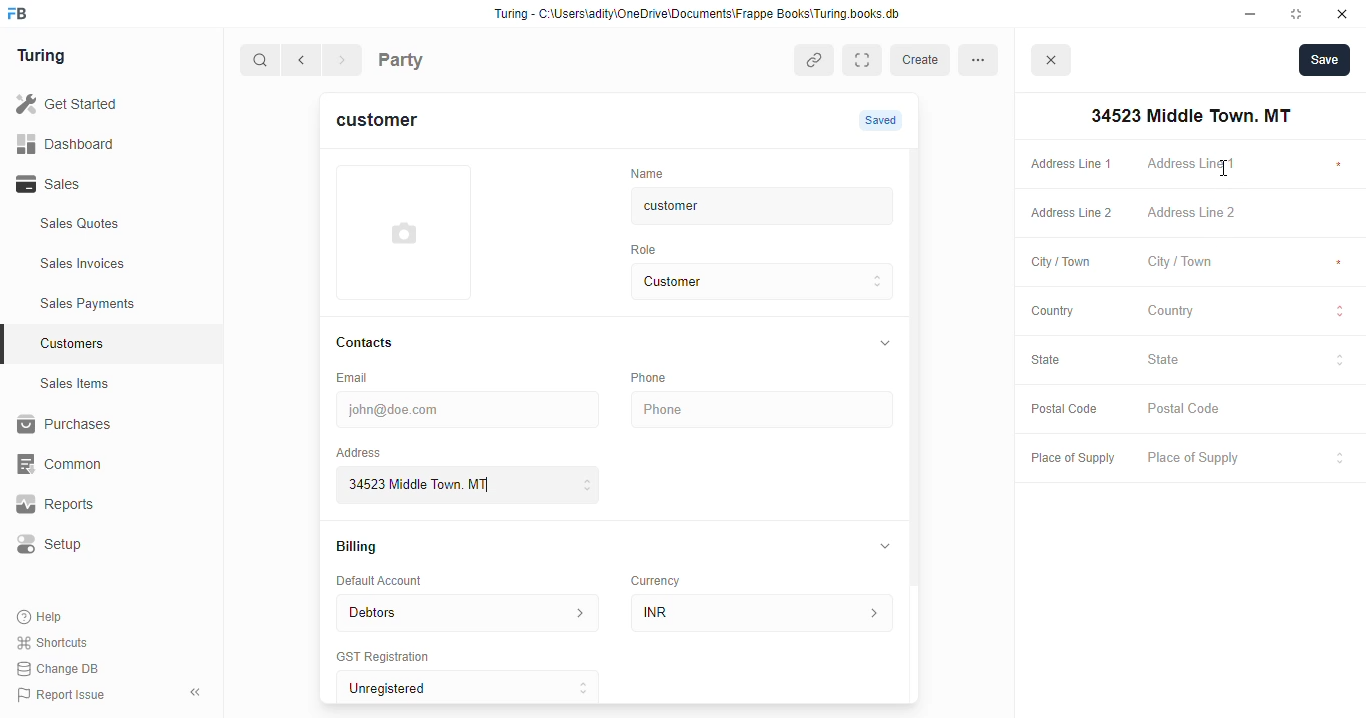 The height and width of the screenshot is (718, 1366). Describe the element at coordinates (395, 580) in the screenshot. I see `Default Account` at that location.